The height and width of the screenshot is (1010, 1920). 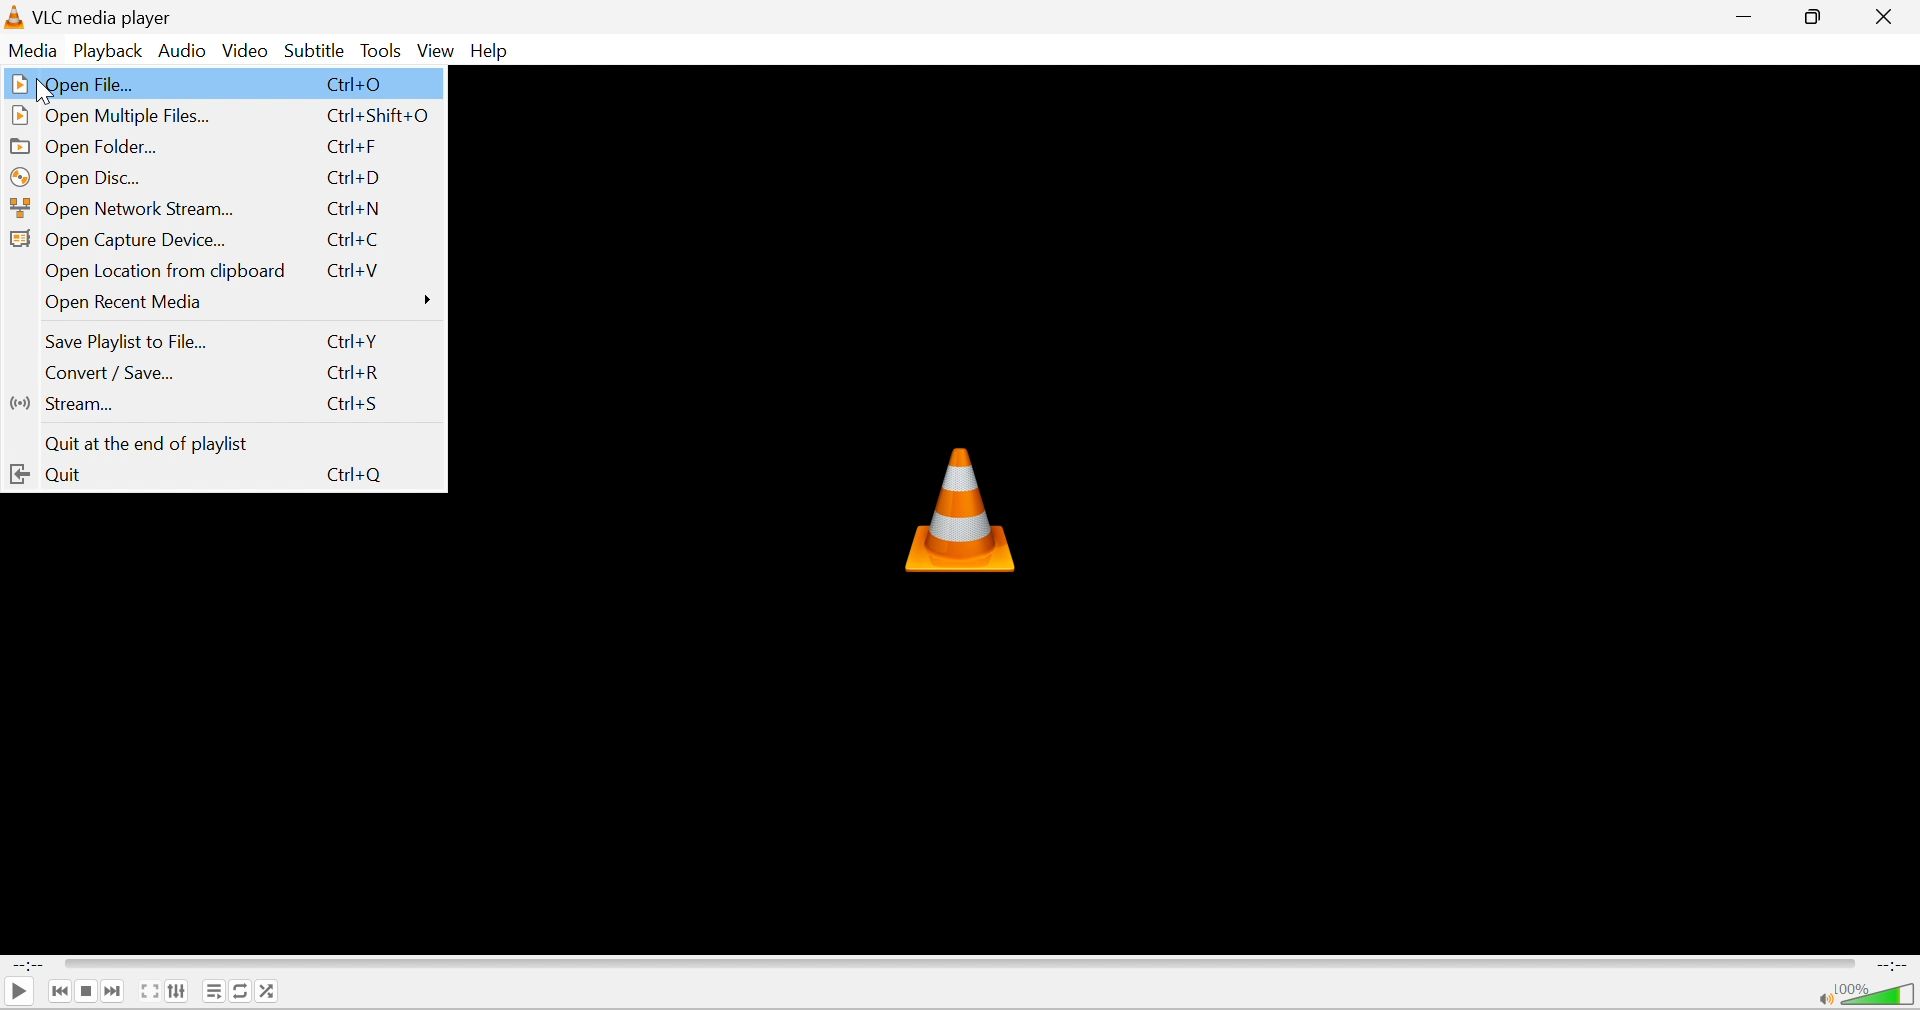 I want to click on Stop playback, so click(x=90, y=991).